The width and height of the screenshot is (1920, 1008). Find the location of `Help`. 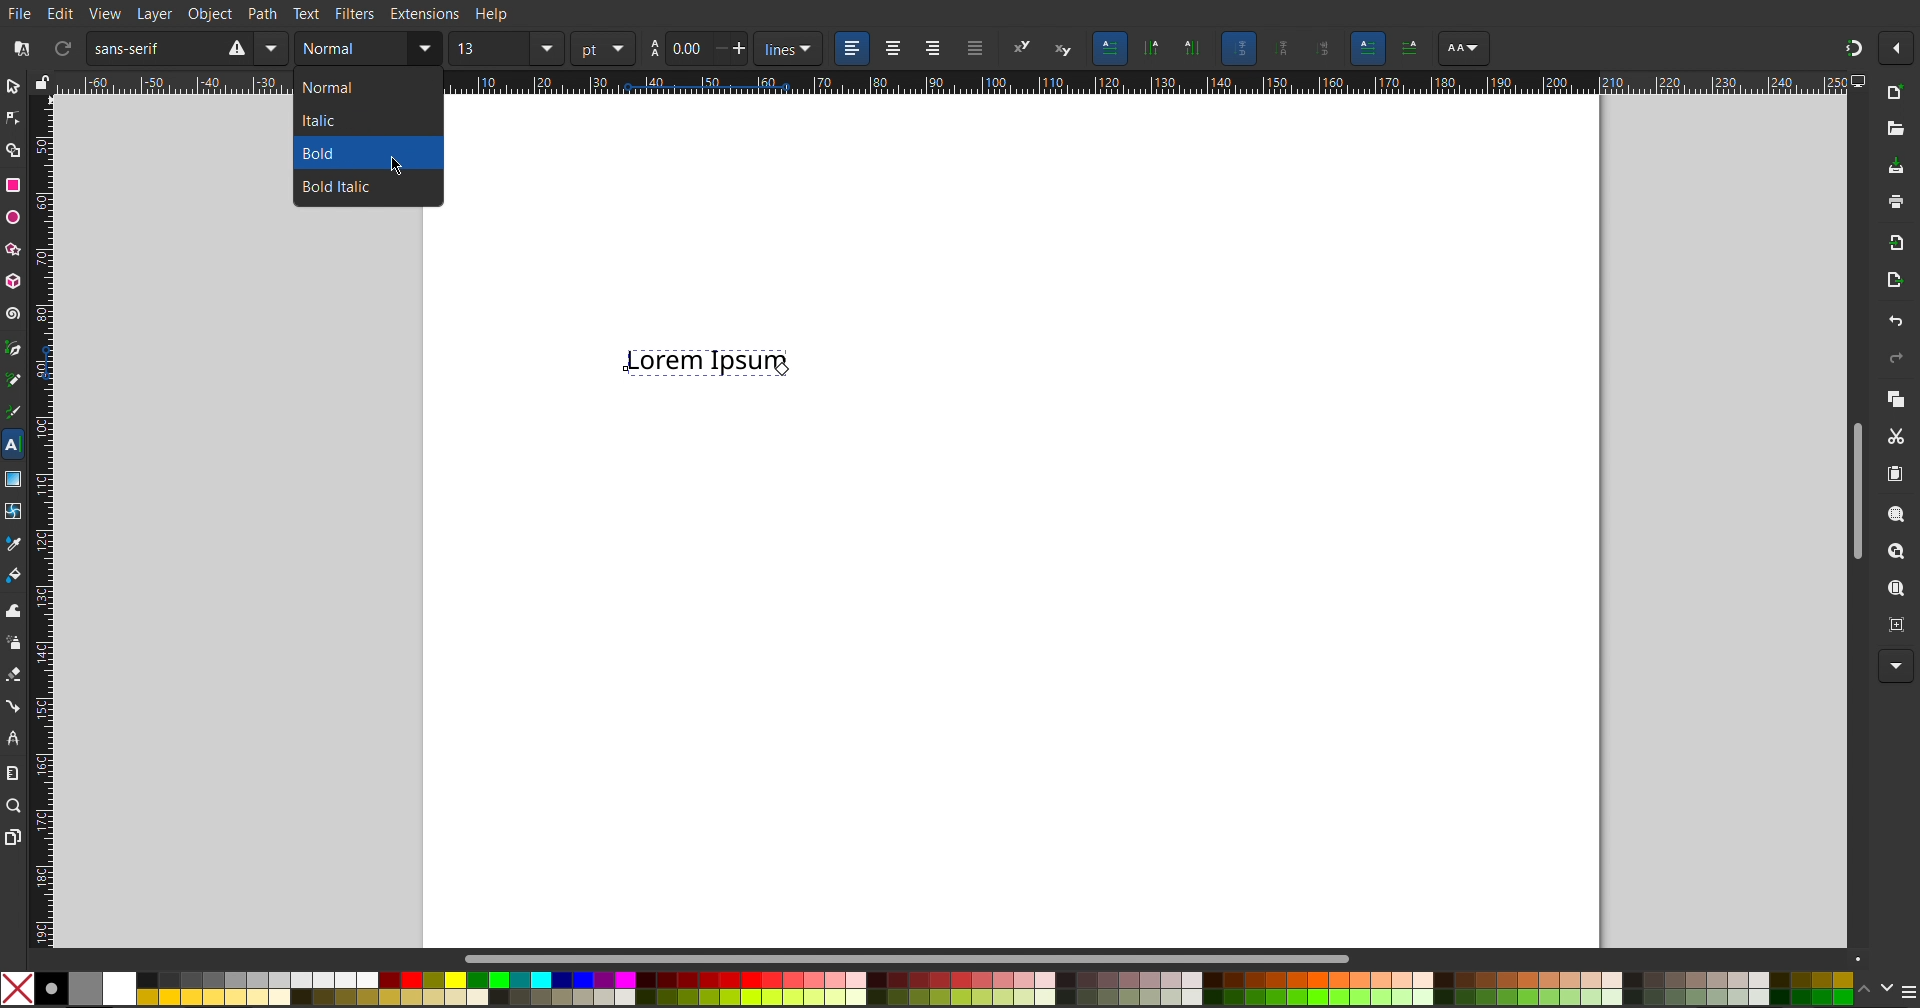

Help is located at coordinates (490, 15).